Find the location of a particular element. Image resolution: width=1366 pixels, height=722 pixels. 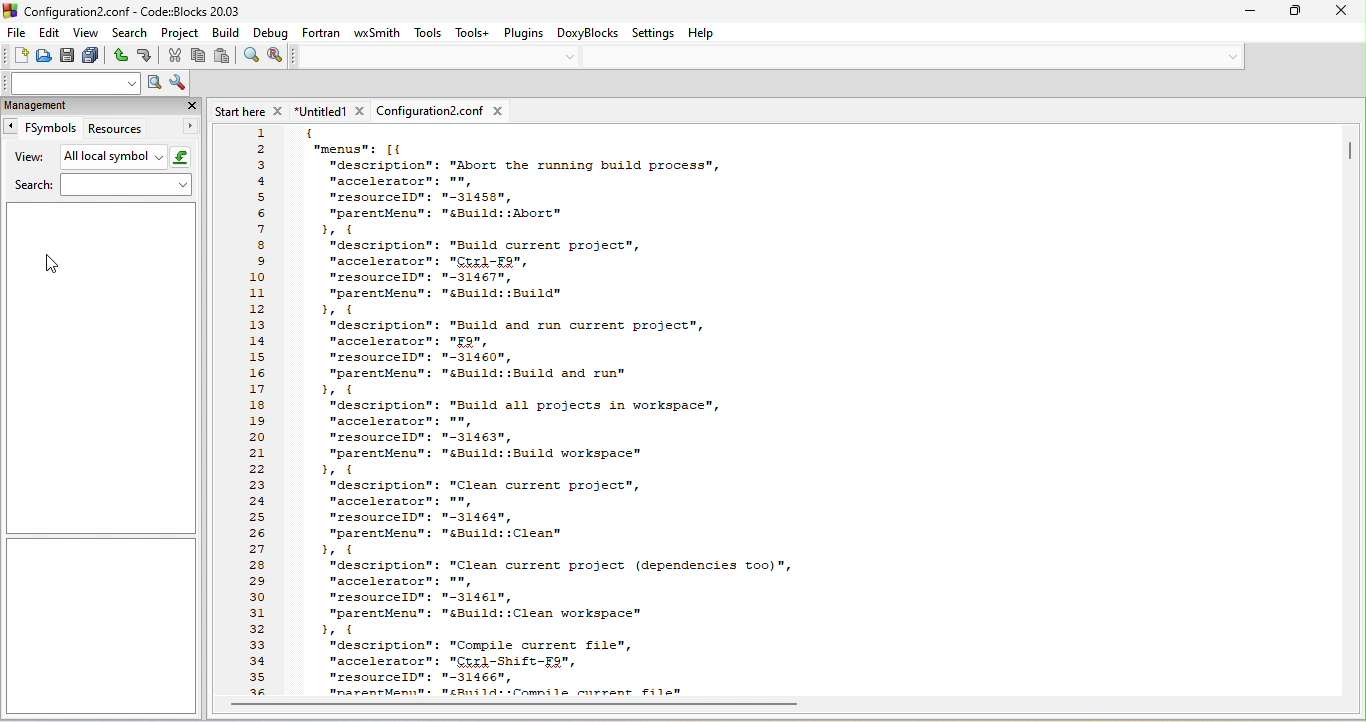

tools is located at coordinates (428, 33).